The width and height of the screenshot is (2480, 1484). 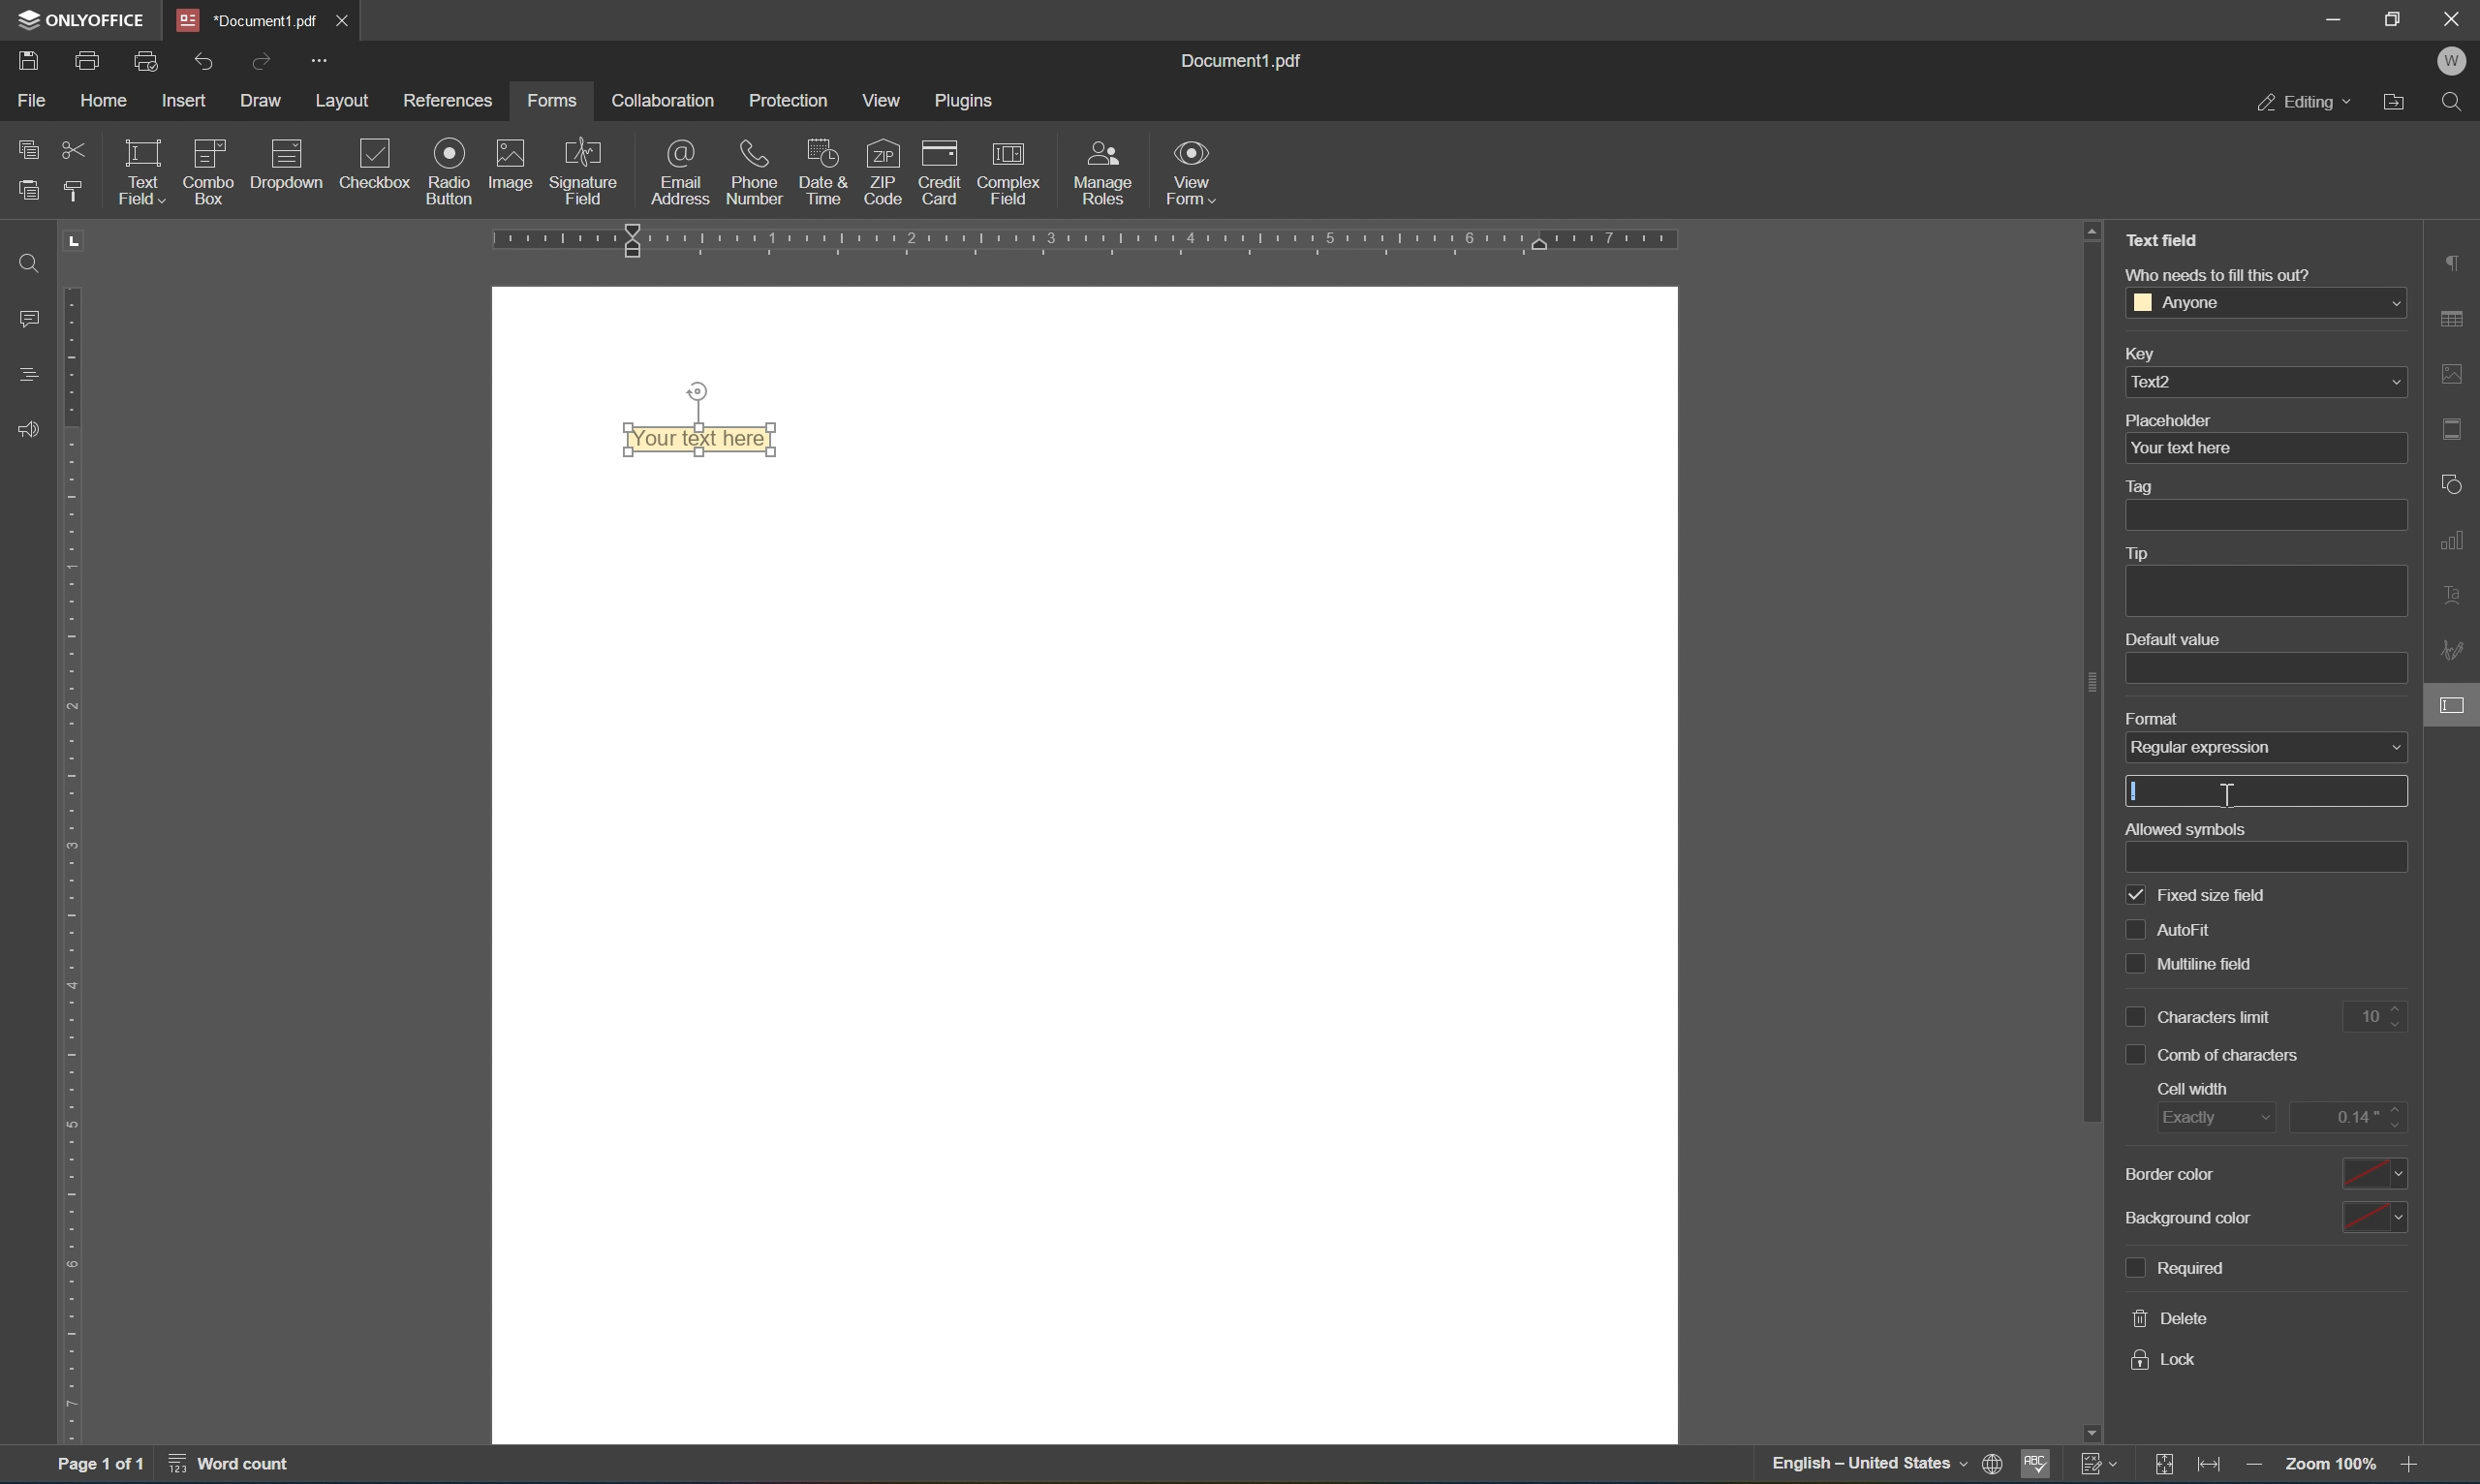 What do you see at coordinates (2457, 16) in the screenshot?
I see `close` at bounding box center [2457, 16].